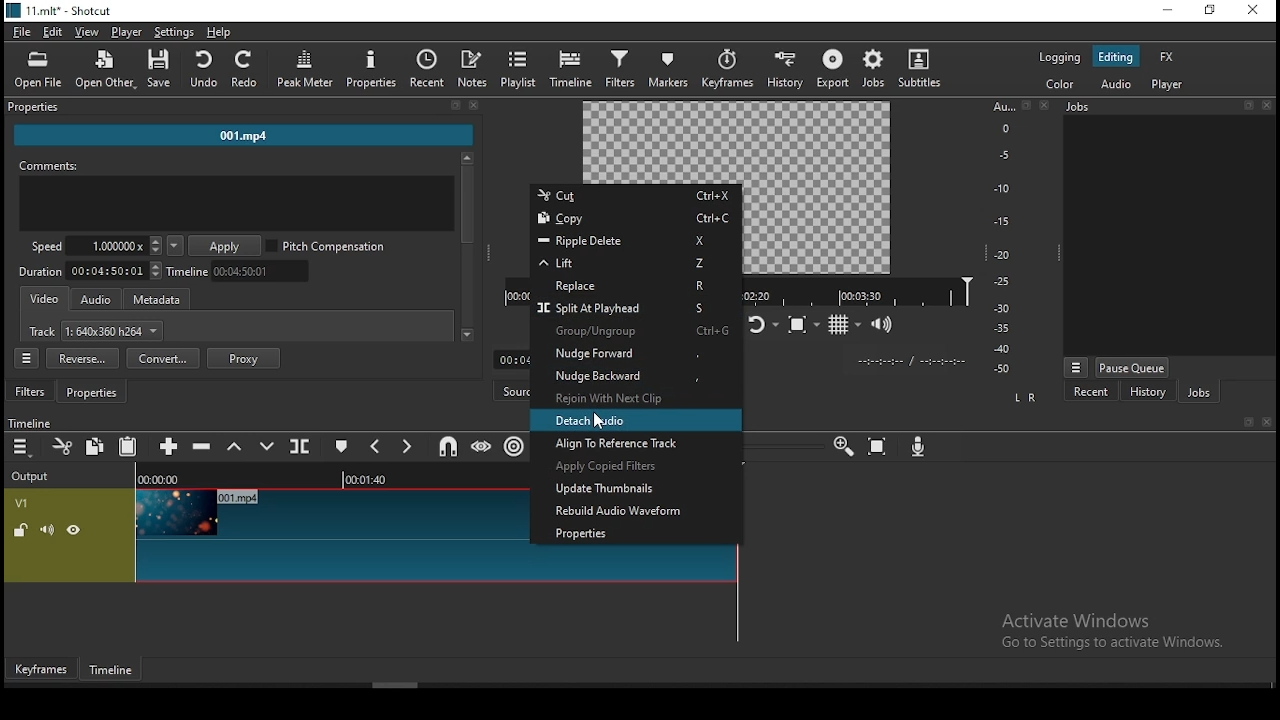 This screenshot has height=720, width=1280. I want to click on playlist, so click(519, 69).